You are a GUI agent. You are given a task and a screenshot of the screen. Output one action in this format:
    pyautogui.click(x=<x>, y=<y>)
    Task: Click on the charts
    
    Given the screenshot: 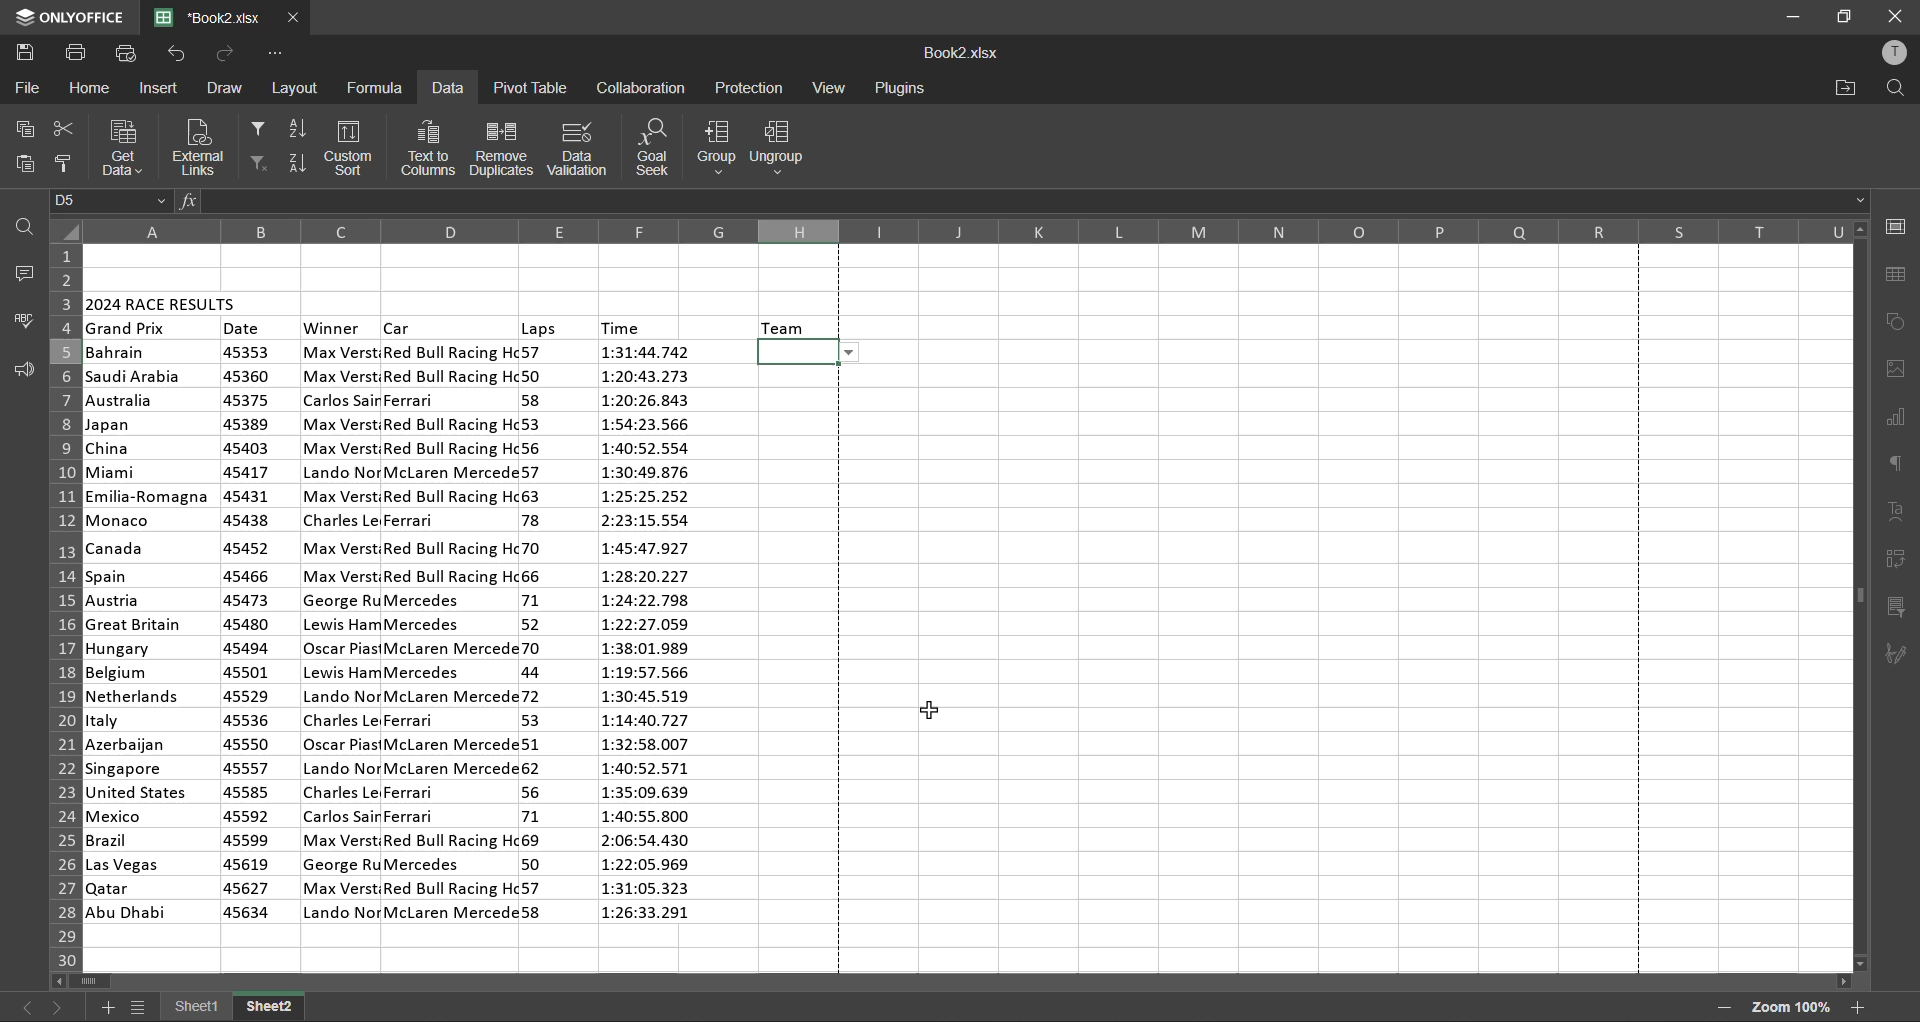 What is the action you would take?
    pyautogui.click(x=1896, y=420)
    